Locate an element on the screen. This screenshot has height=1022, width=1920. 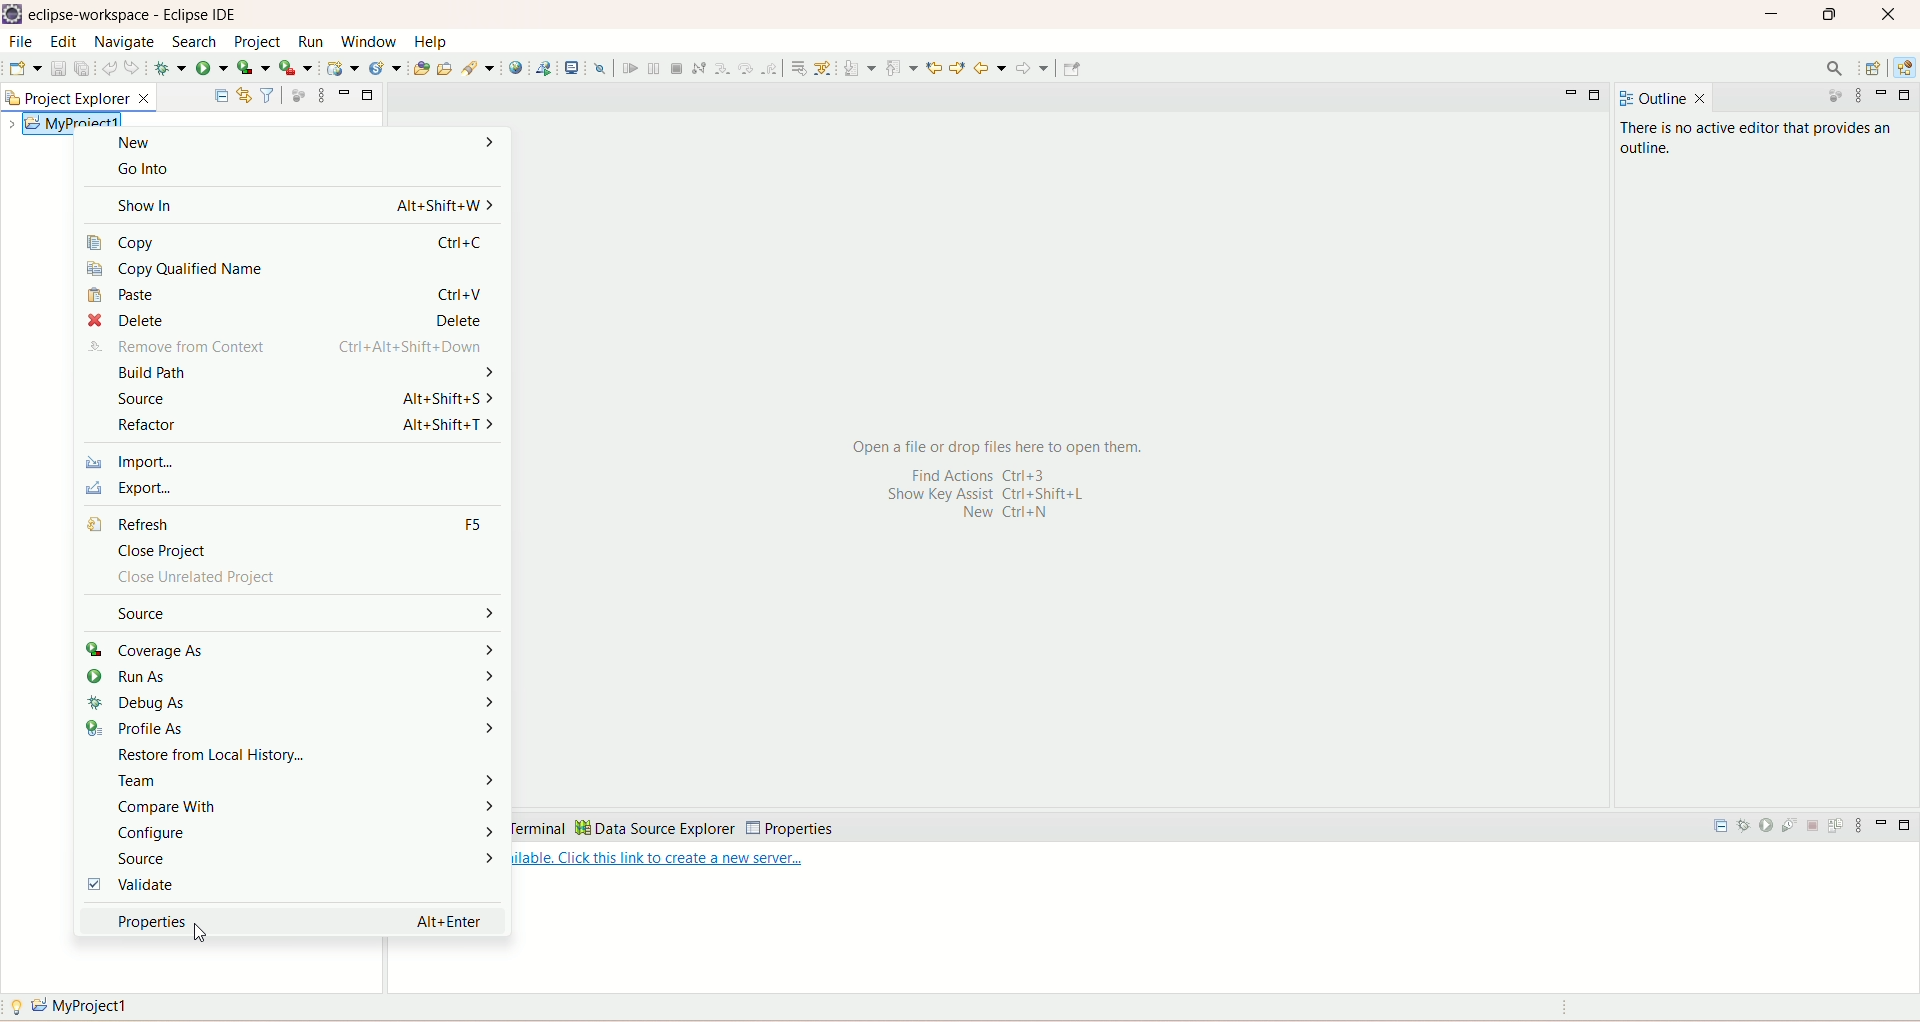
back is located at coordinates (990, 69).